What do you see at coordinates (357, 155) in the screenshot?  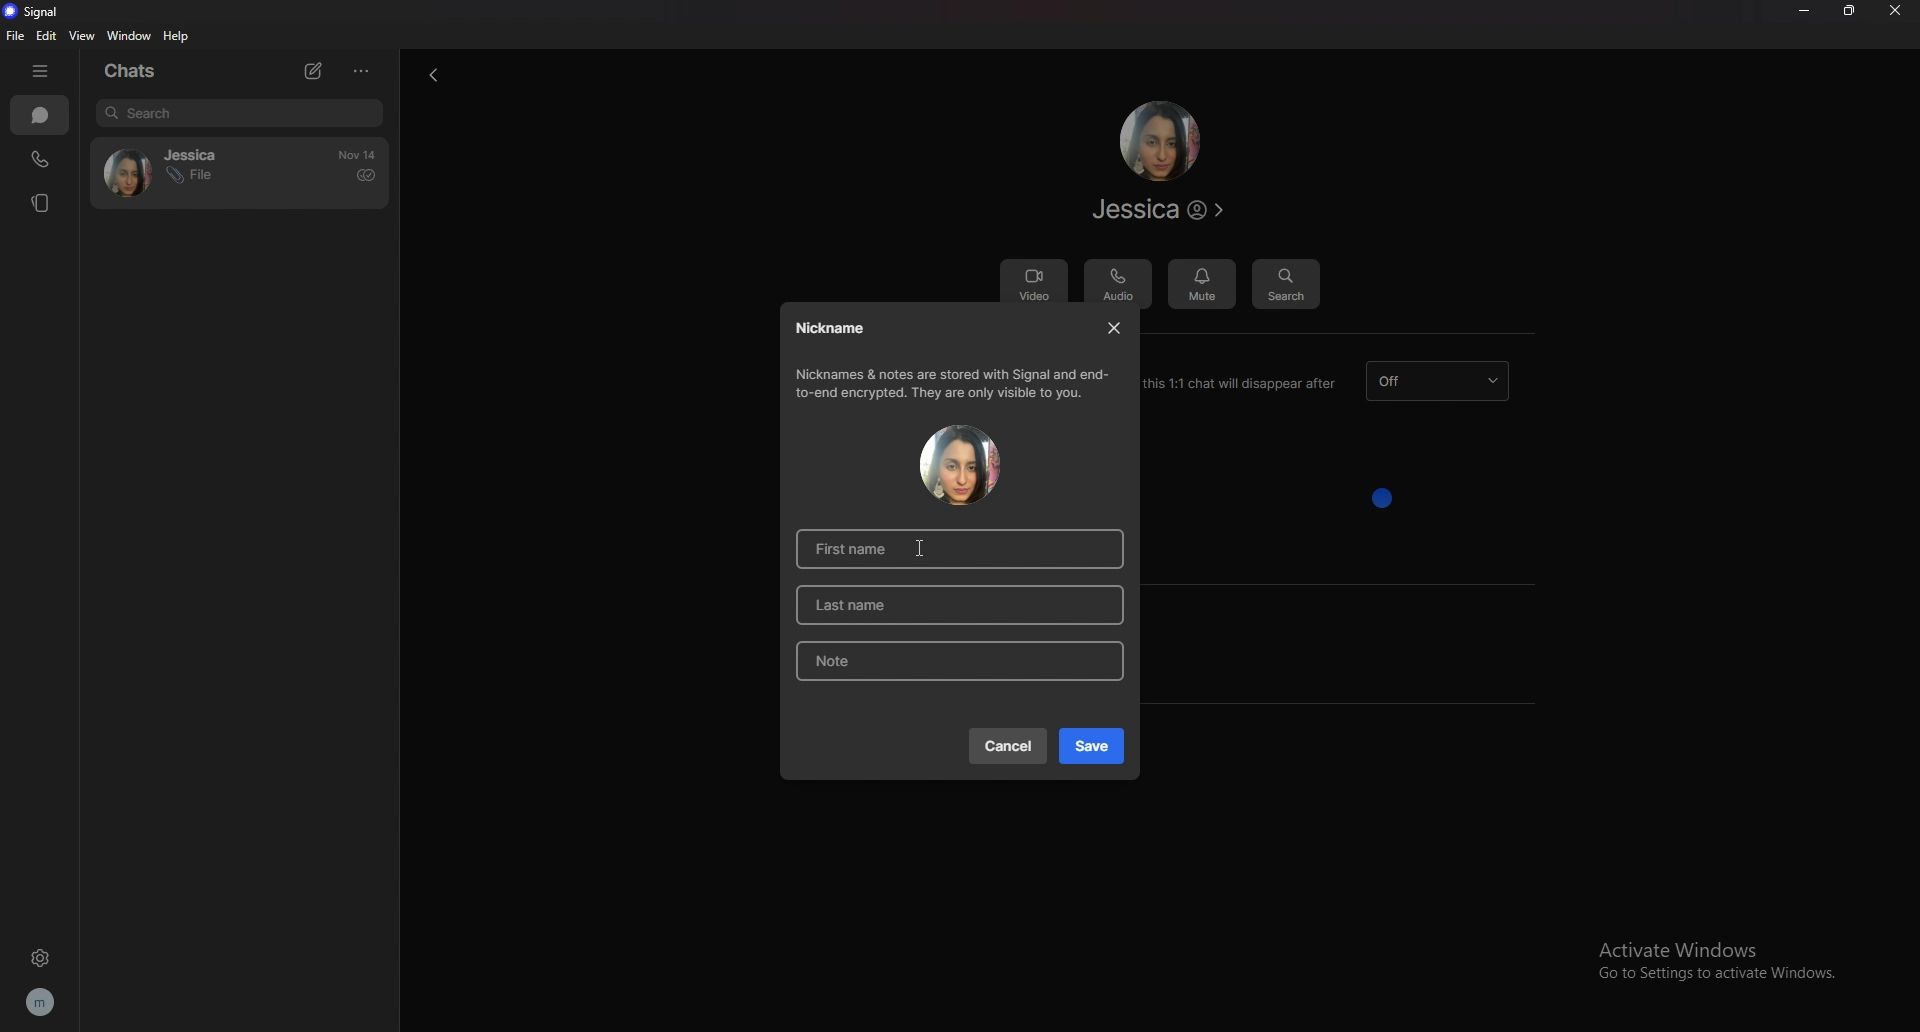 I see `time` at bounding box center [357, 155].